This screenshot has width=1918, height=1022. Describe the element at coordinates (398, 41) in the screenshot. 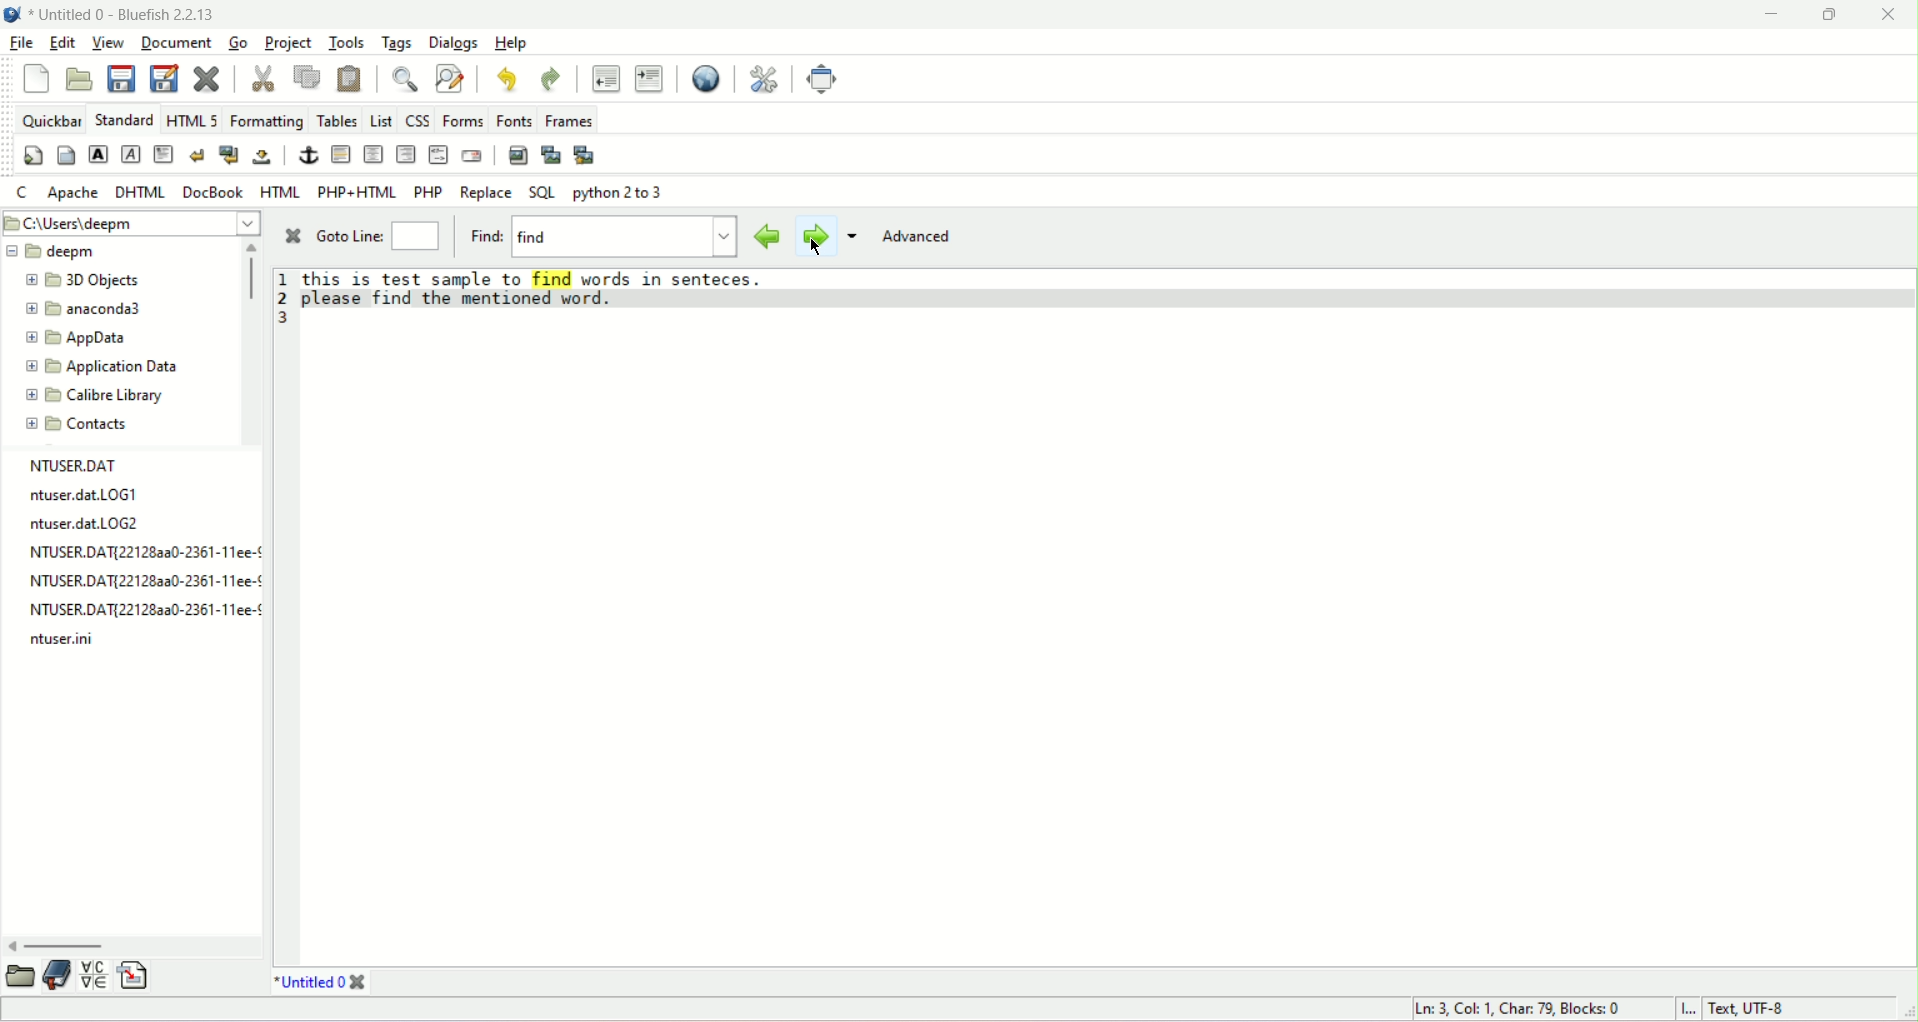

I see `tags` at that location.